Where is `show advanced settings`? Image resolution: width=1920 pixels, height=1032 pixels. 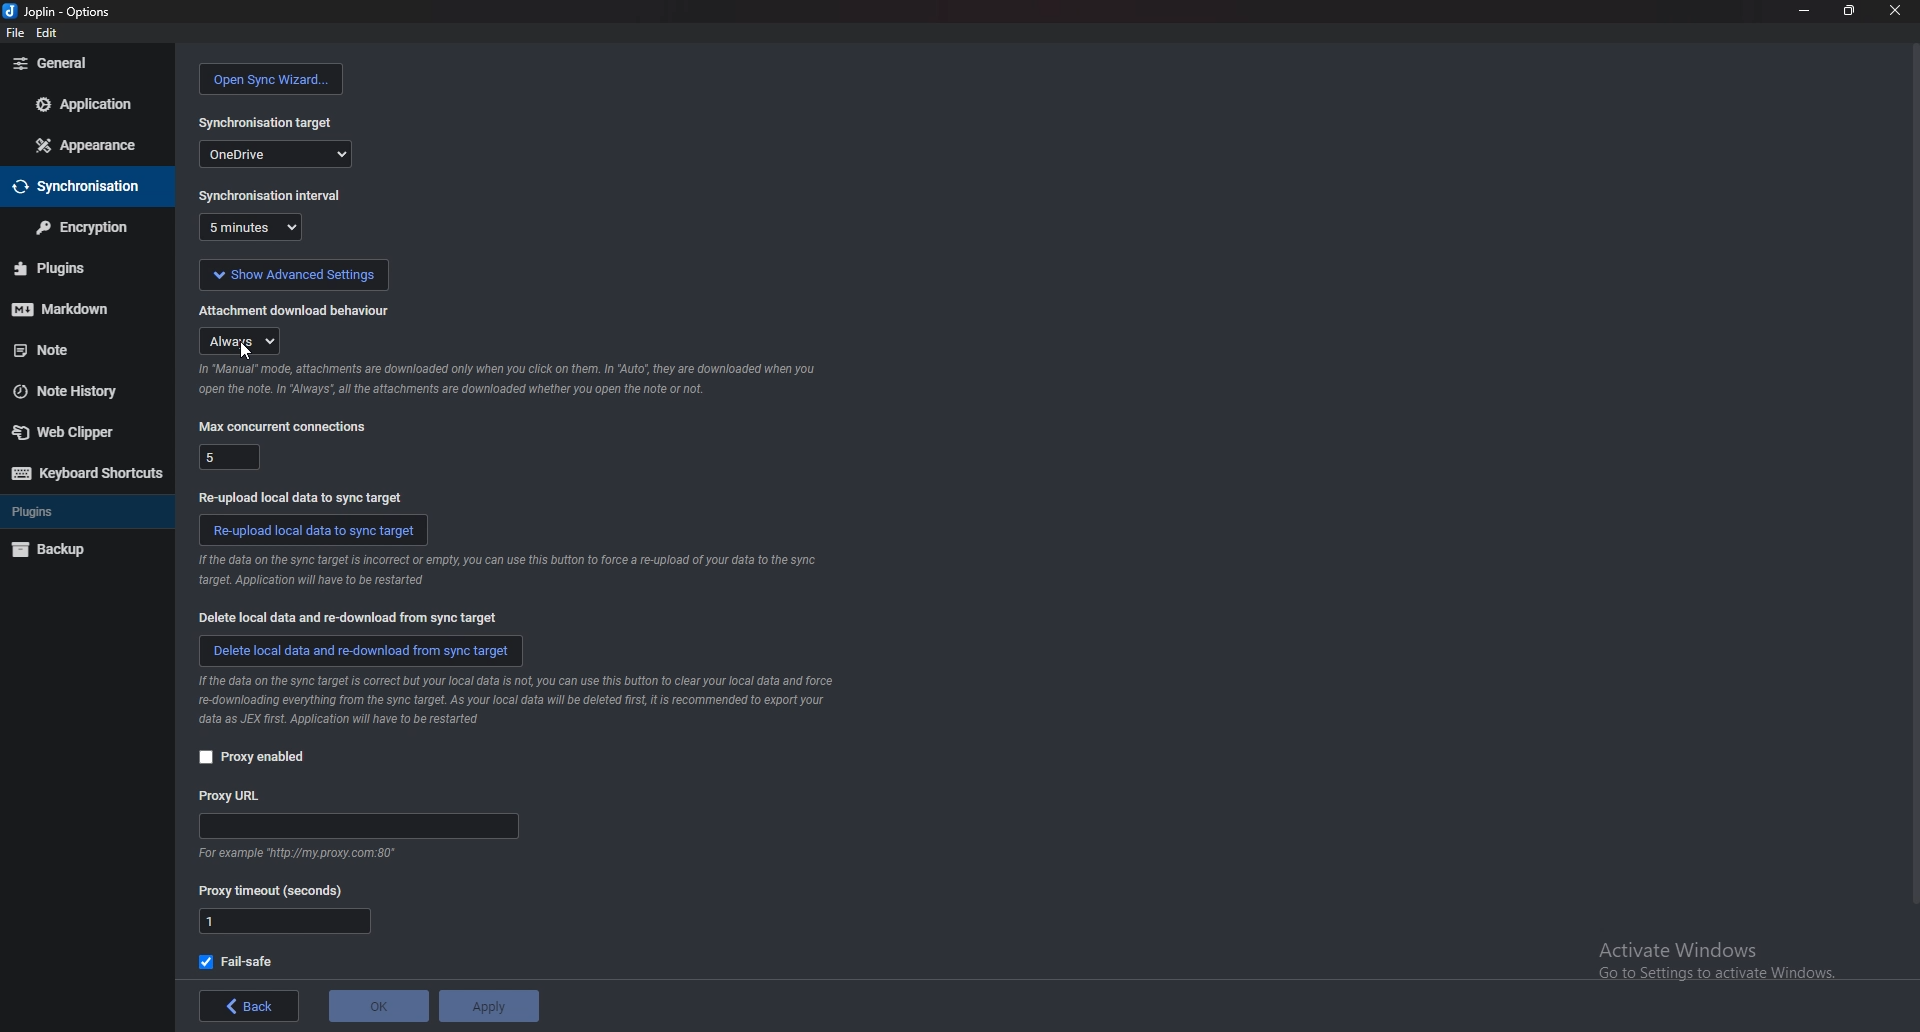
show advanced settings is located at coordinates (293, 275).